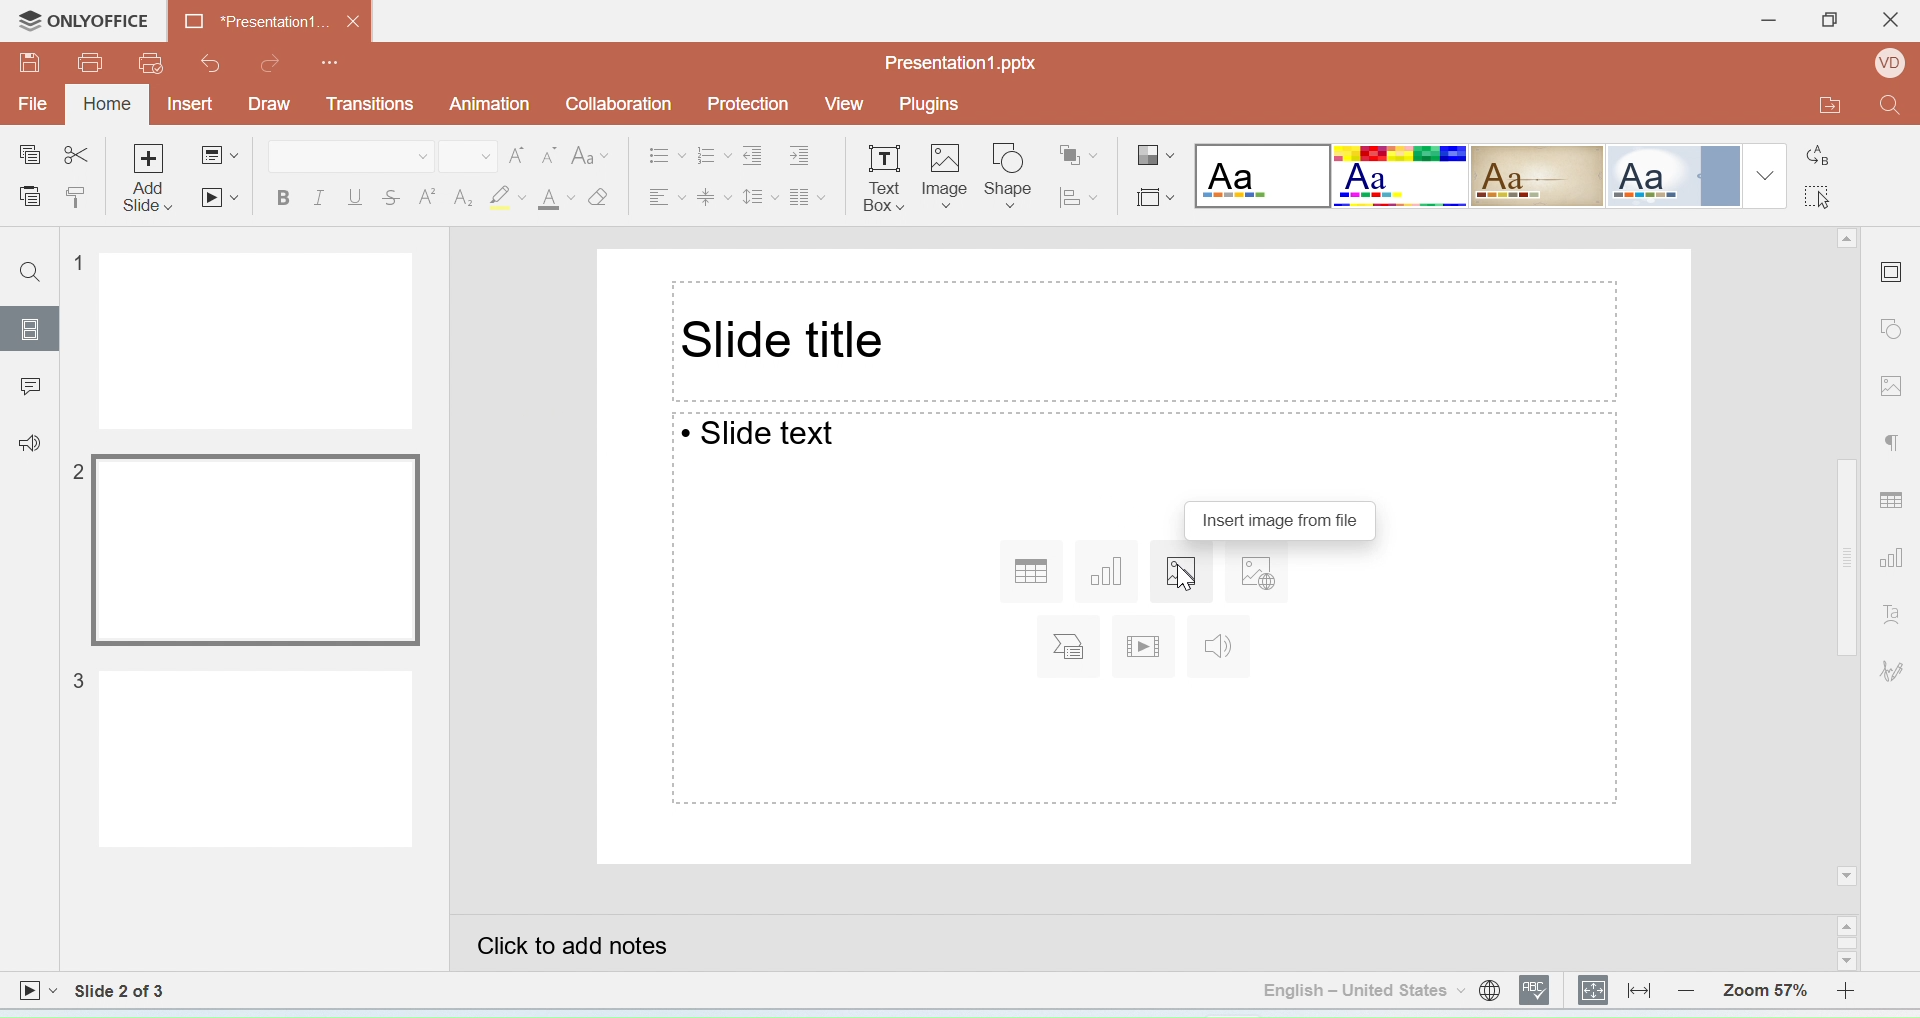  Describe the element at coordinates (463, 198) in the screenshot. I see `Subscript` at that location.